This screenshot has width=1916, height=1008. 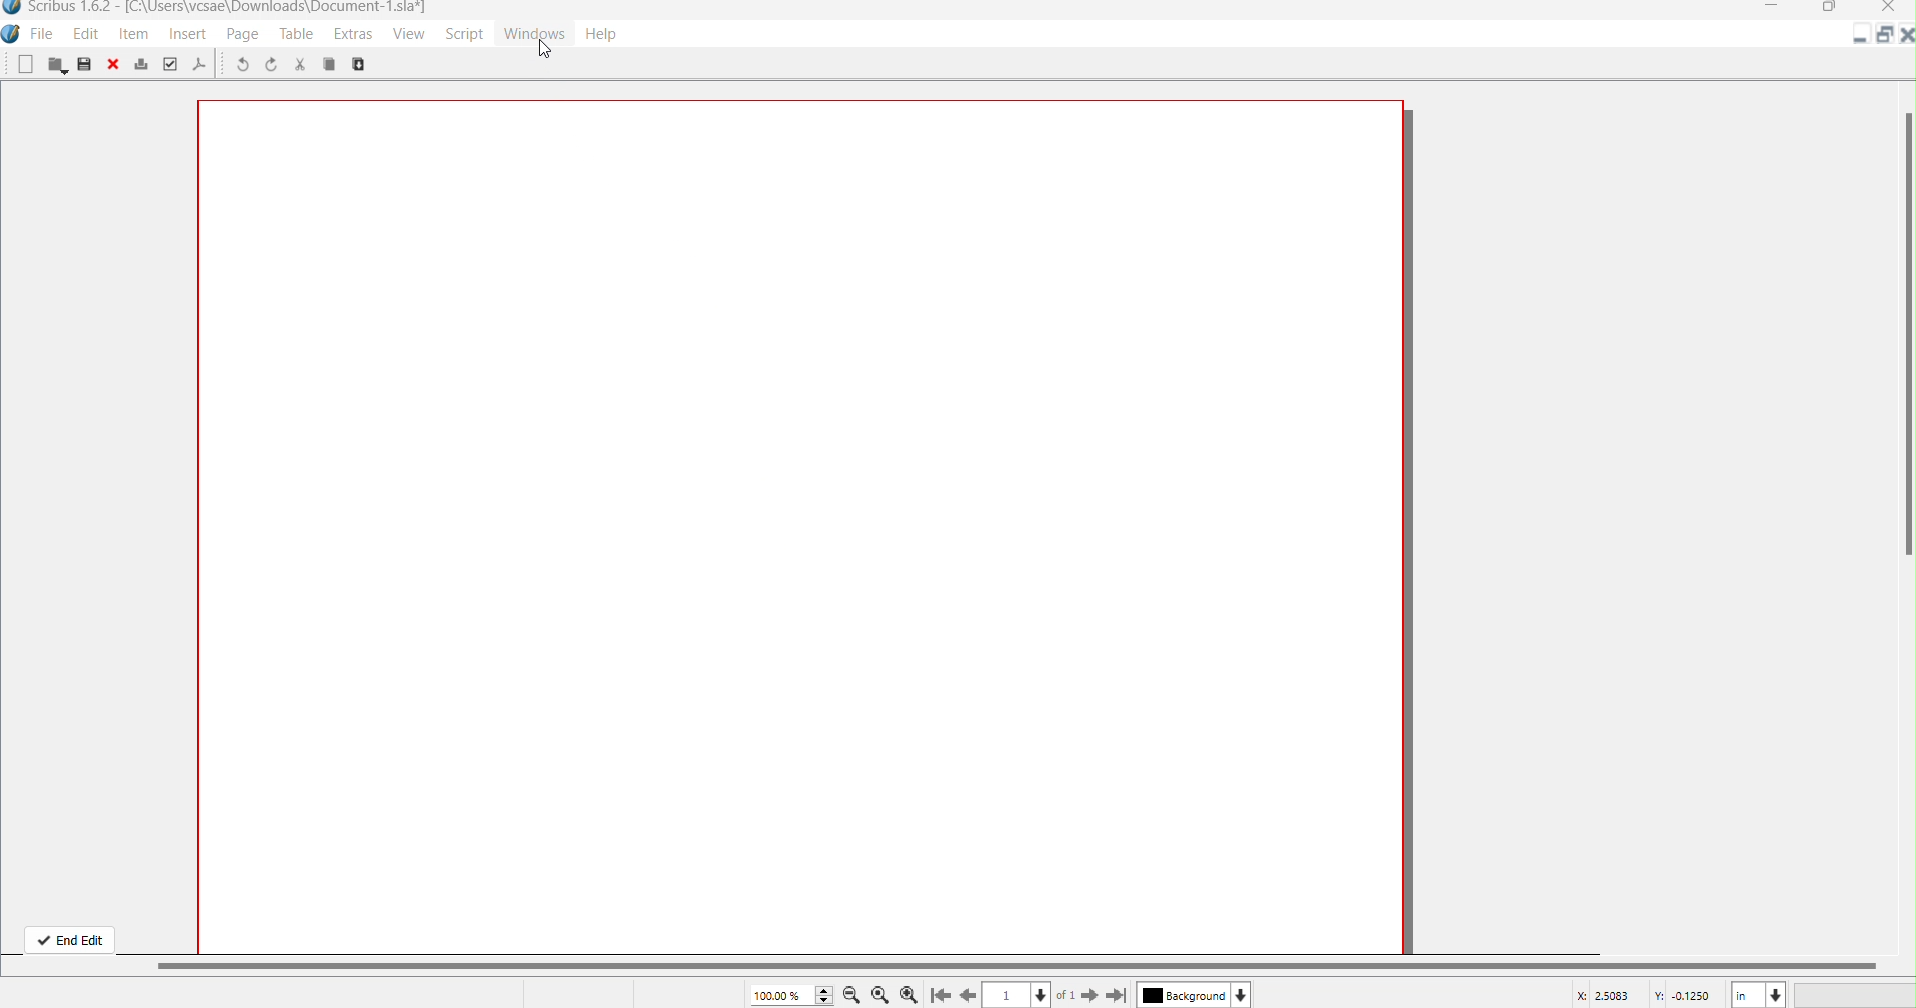 What do you see at coordinates (69, 937) in the screenshot?
I see `End Edit` at bounding box center [69, 937].